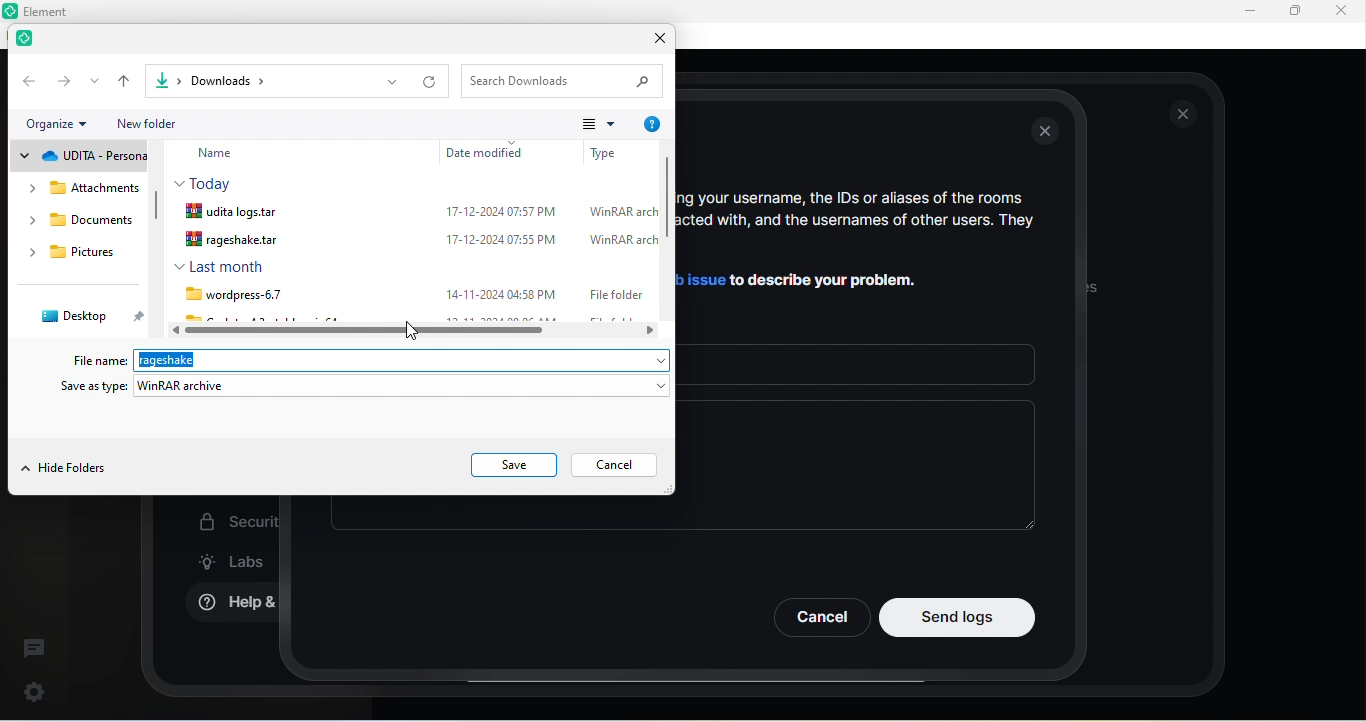  Describe the element at coordinates (391, 82) in the screenshot. I see `drop down` at that location.